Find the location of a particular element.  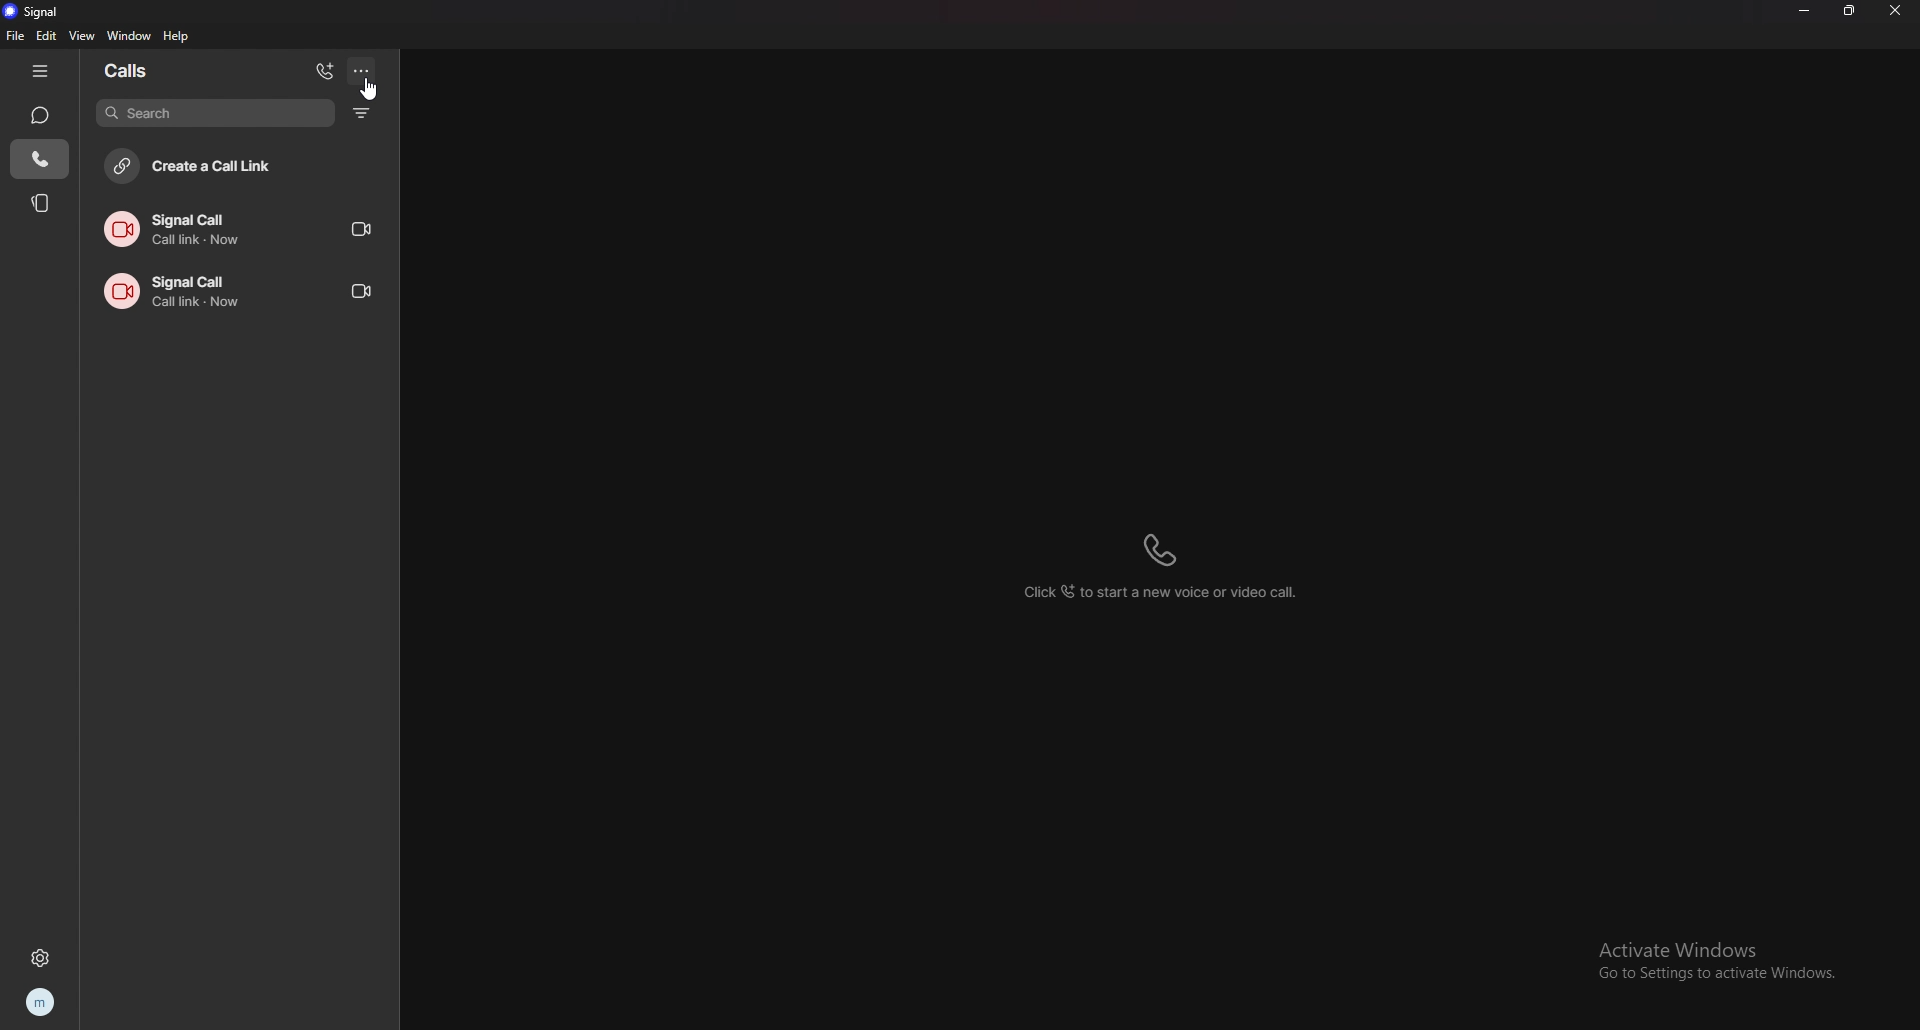

window is located at coordinates (130, 37).